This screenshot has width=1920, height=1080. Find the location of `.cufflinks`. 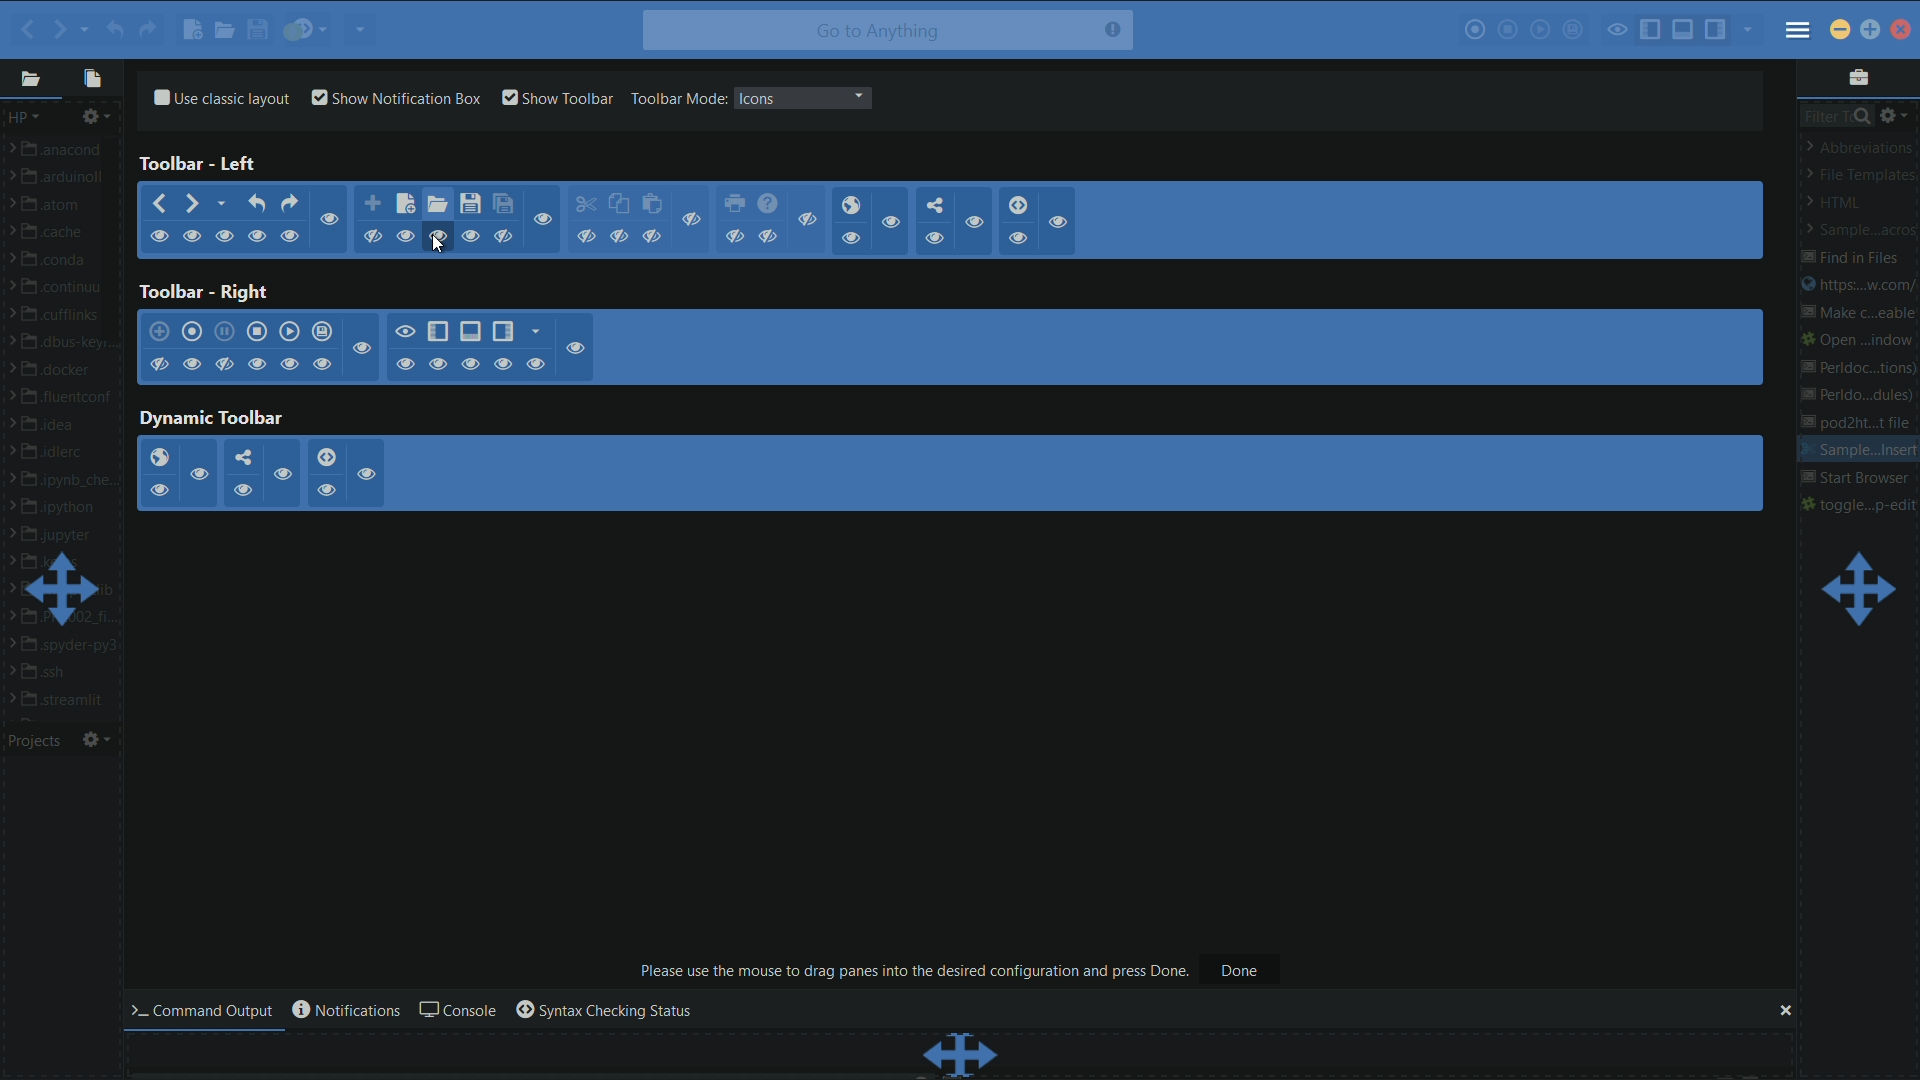

.cufflinks is located at coordinates (66, 317).